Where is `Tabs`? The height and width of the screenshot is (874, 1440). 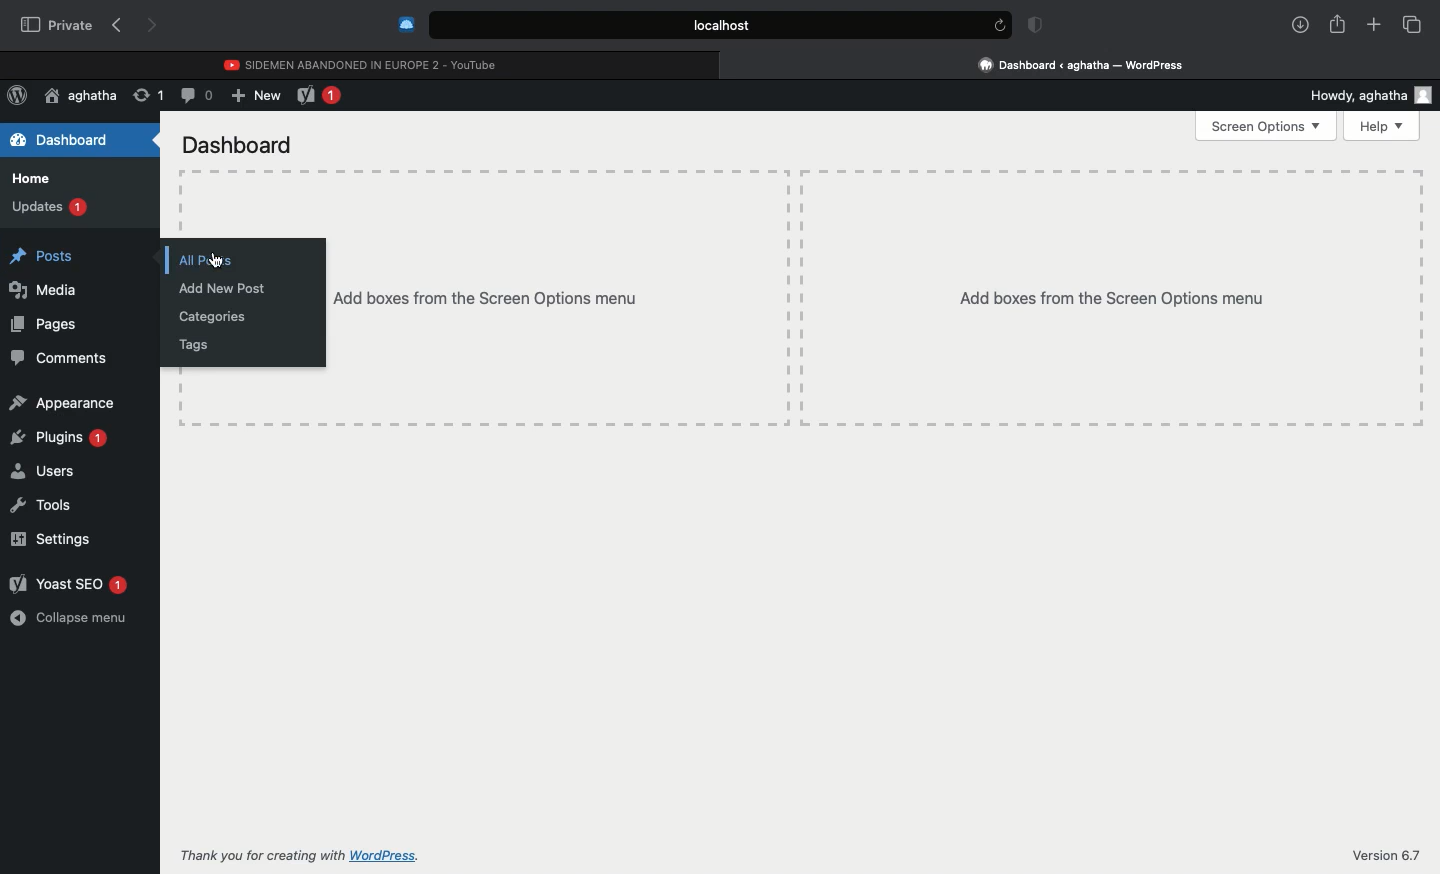 Tabs is located at coordinates (1412, 24).